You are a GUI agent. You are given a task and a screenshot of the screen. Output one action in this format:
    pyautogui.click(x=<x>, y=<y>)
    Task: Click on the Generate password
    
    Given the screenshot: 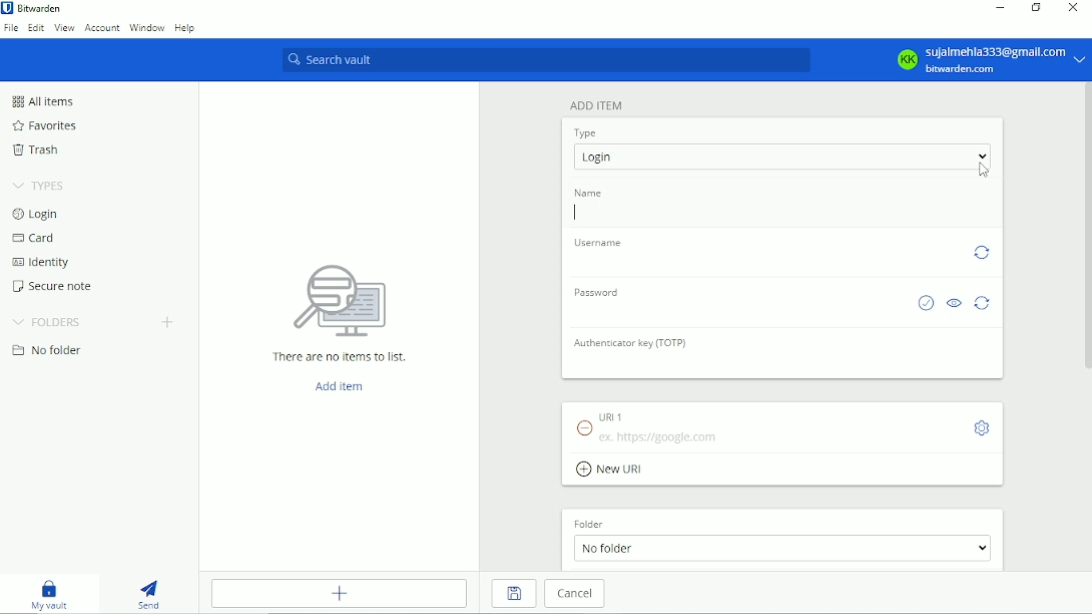 What is the action you would take?
    pyautogui.click(x=981, y=253)
    